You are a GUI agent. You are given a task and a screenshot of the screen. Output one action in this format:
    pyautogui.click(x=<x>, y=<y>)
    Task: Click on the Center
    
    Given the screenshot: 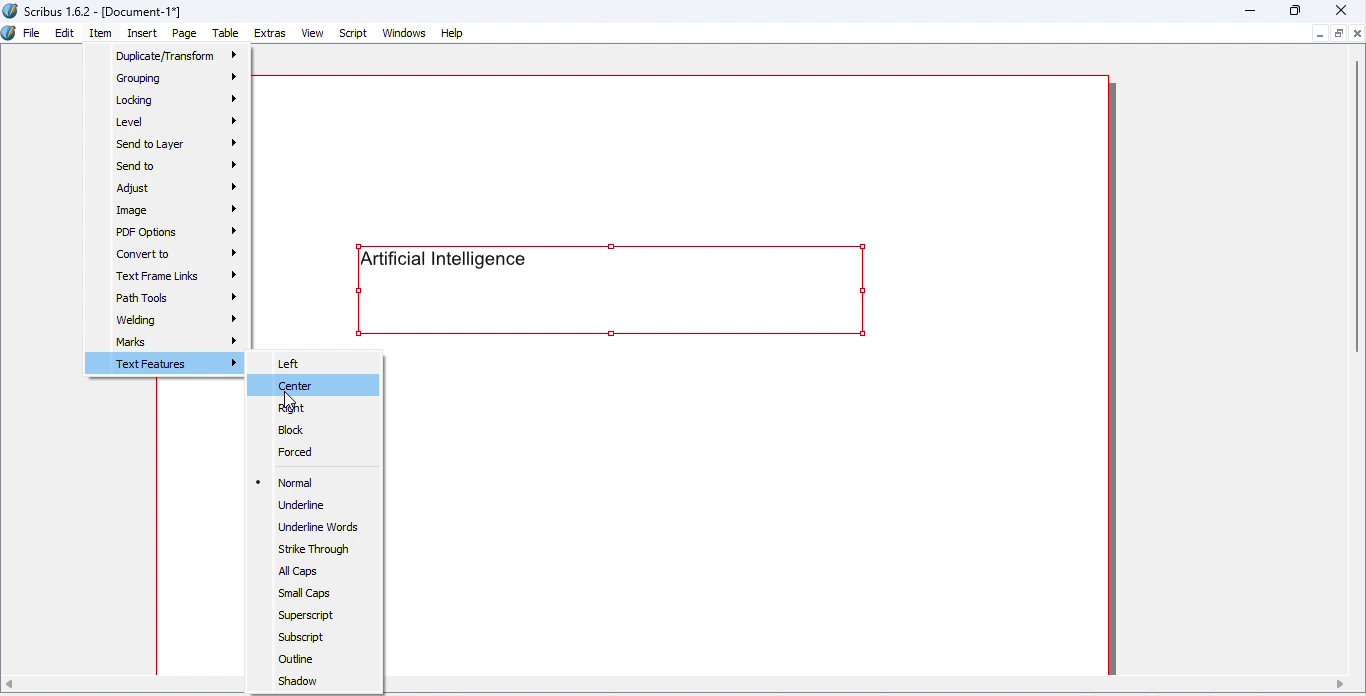 What is the action you would take?
    pyautogui.click(x=301, y=387)
    